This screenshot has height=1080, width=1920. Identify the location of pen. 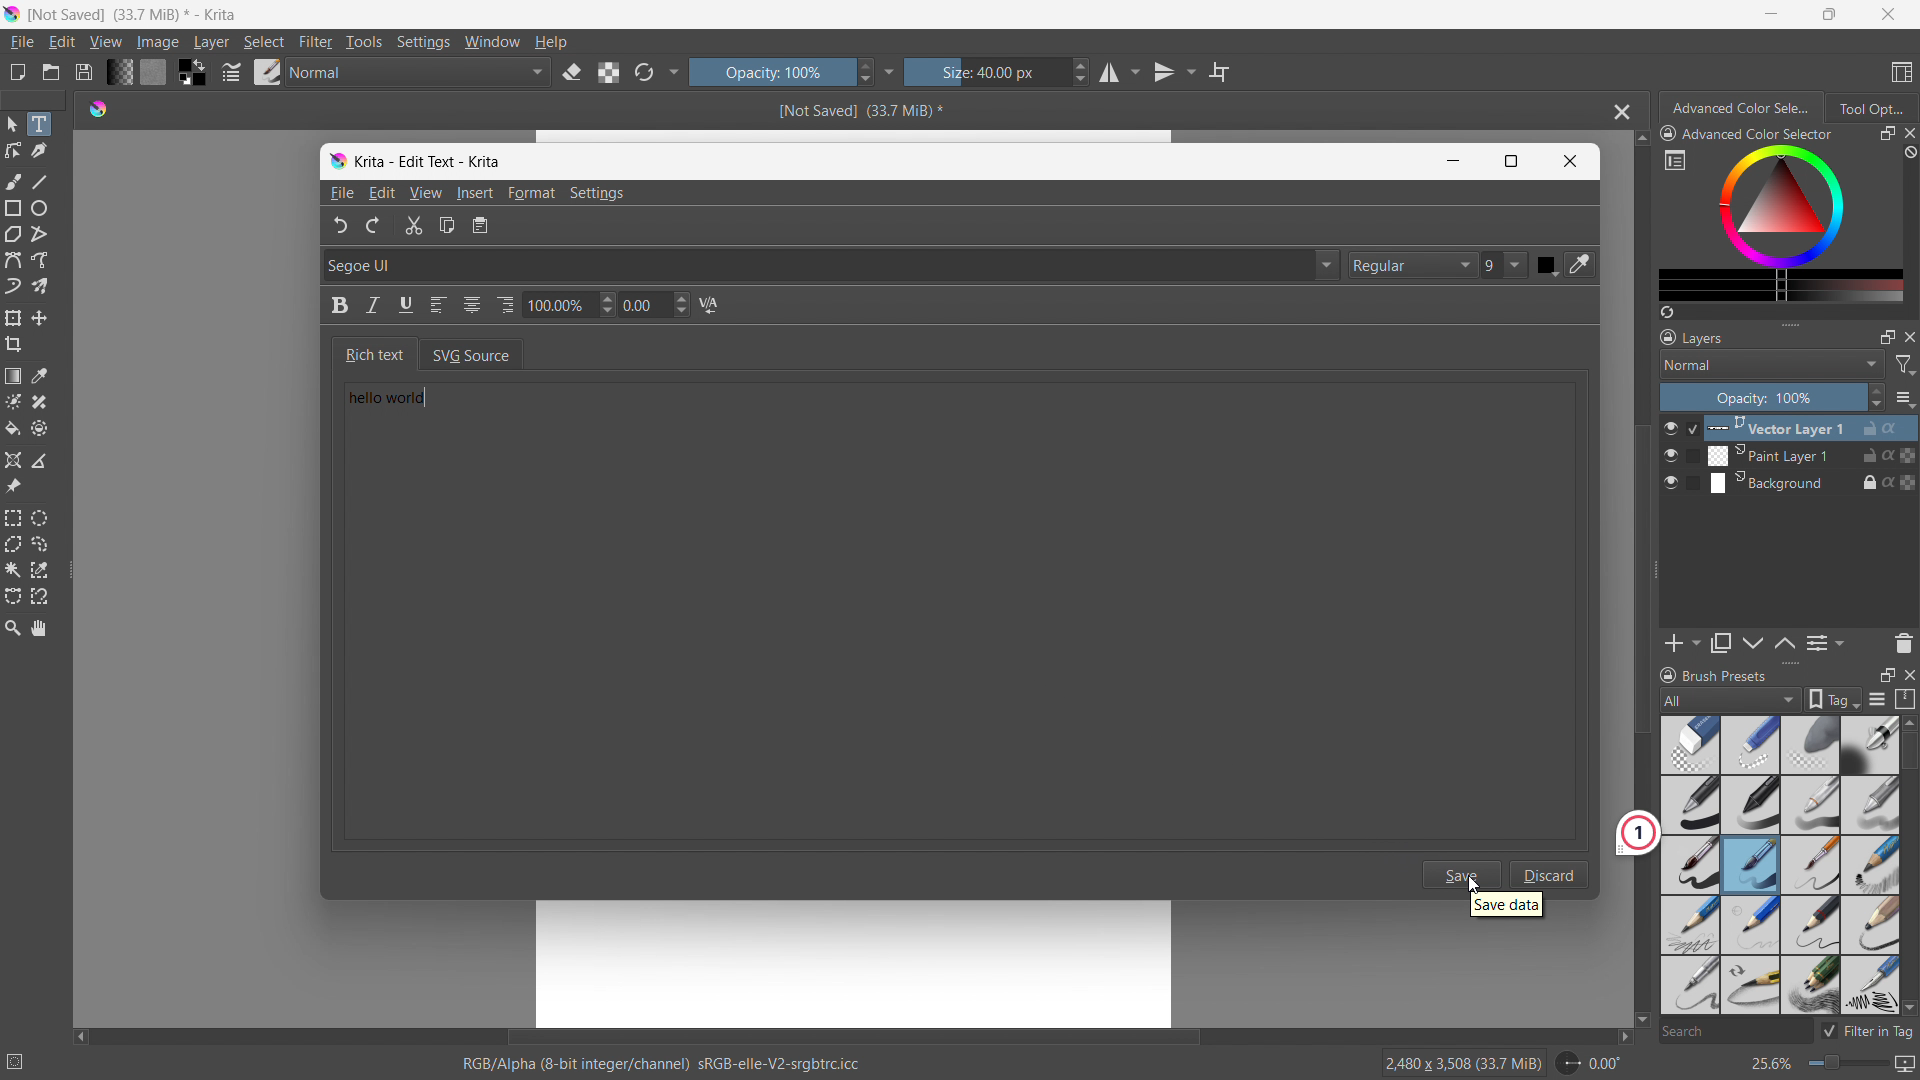
(1751, 805).